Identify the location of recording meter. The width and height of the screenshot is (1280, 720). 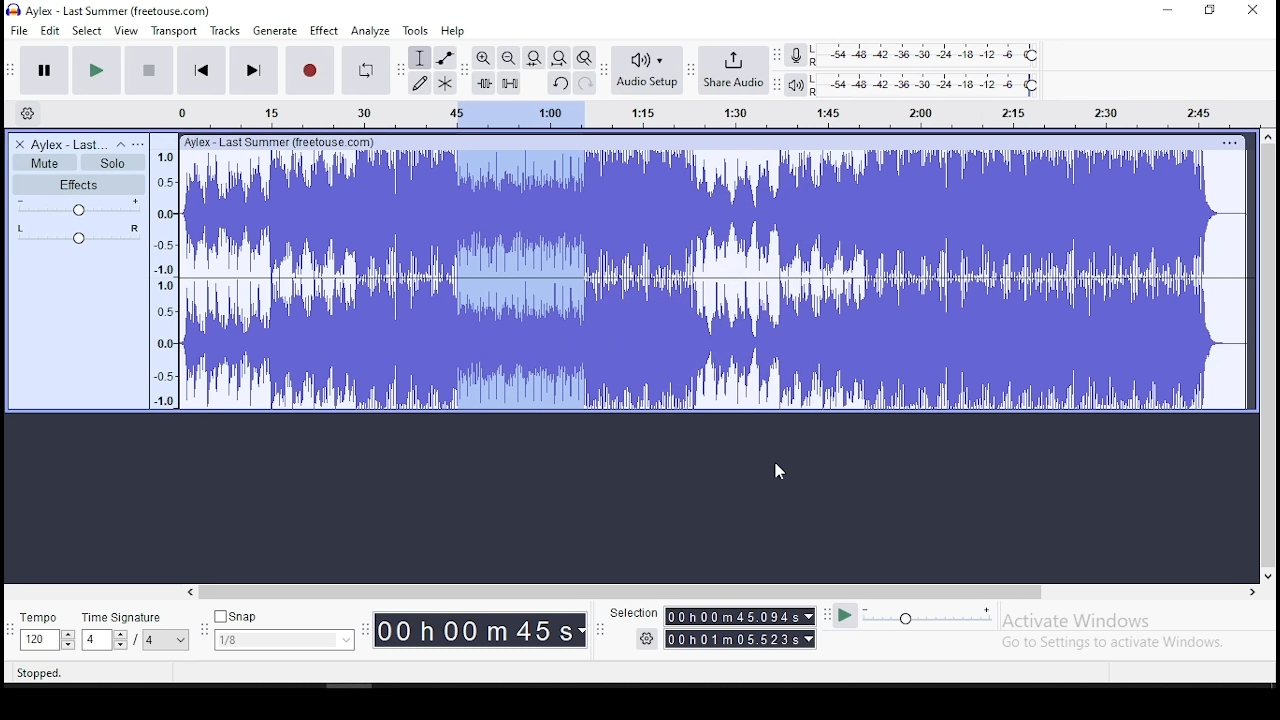
(796, 54).